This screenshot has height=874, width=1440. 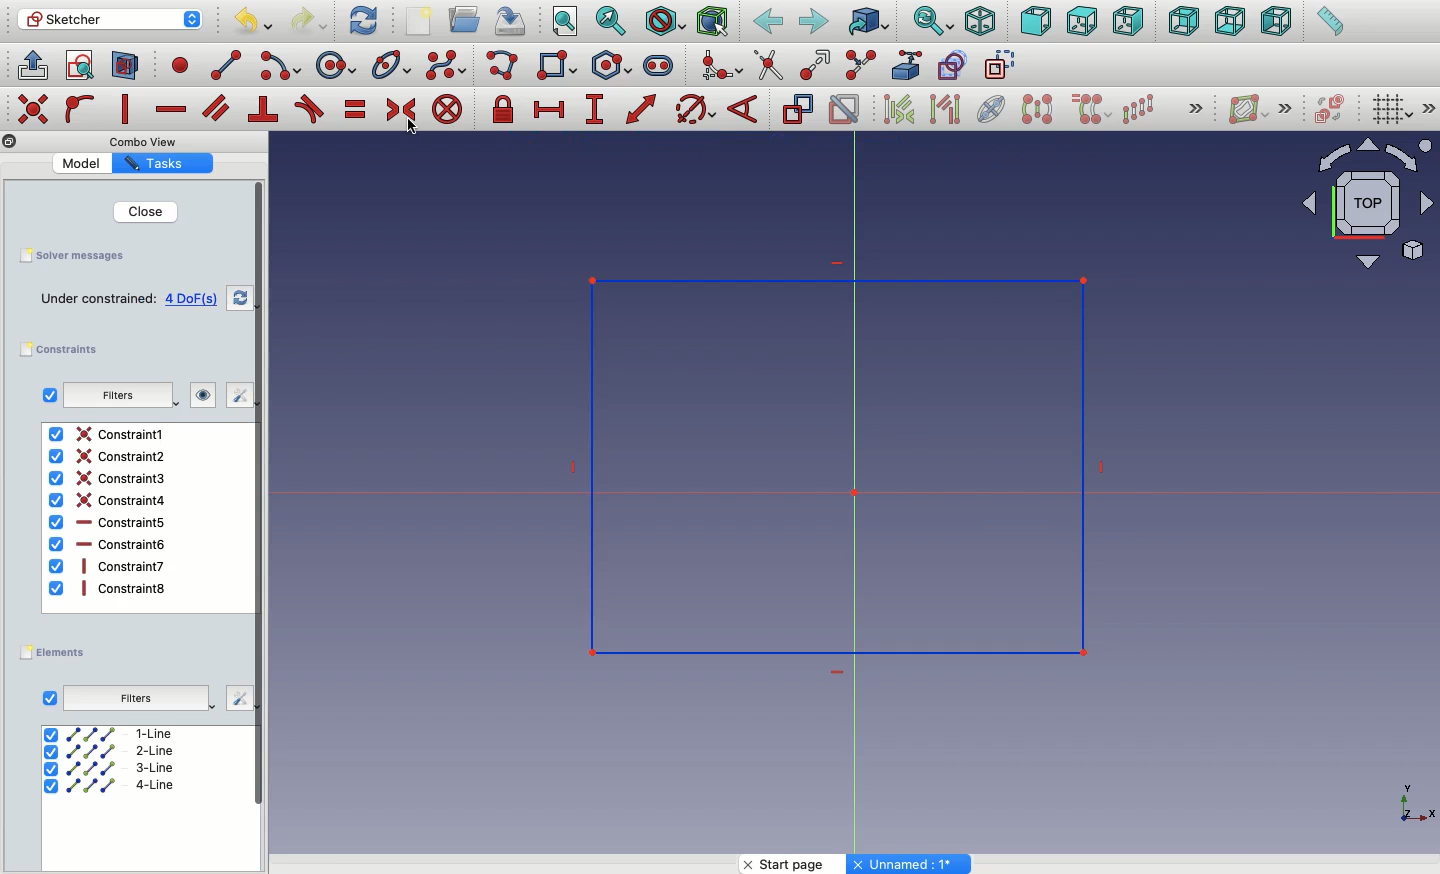 I want to click on Carbon copy, so click(x=951, y=65).